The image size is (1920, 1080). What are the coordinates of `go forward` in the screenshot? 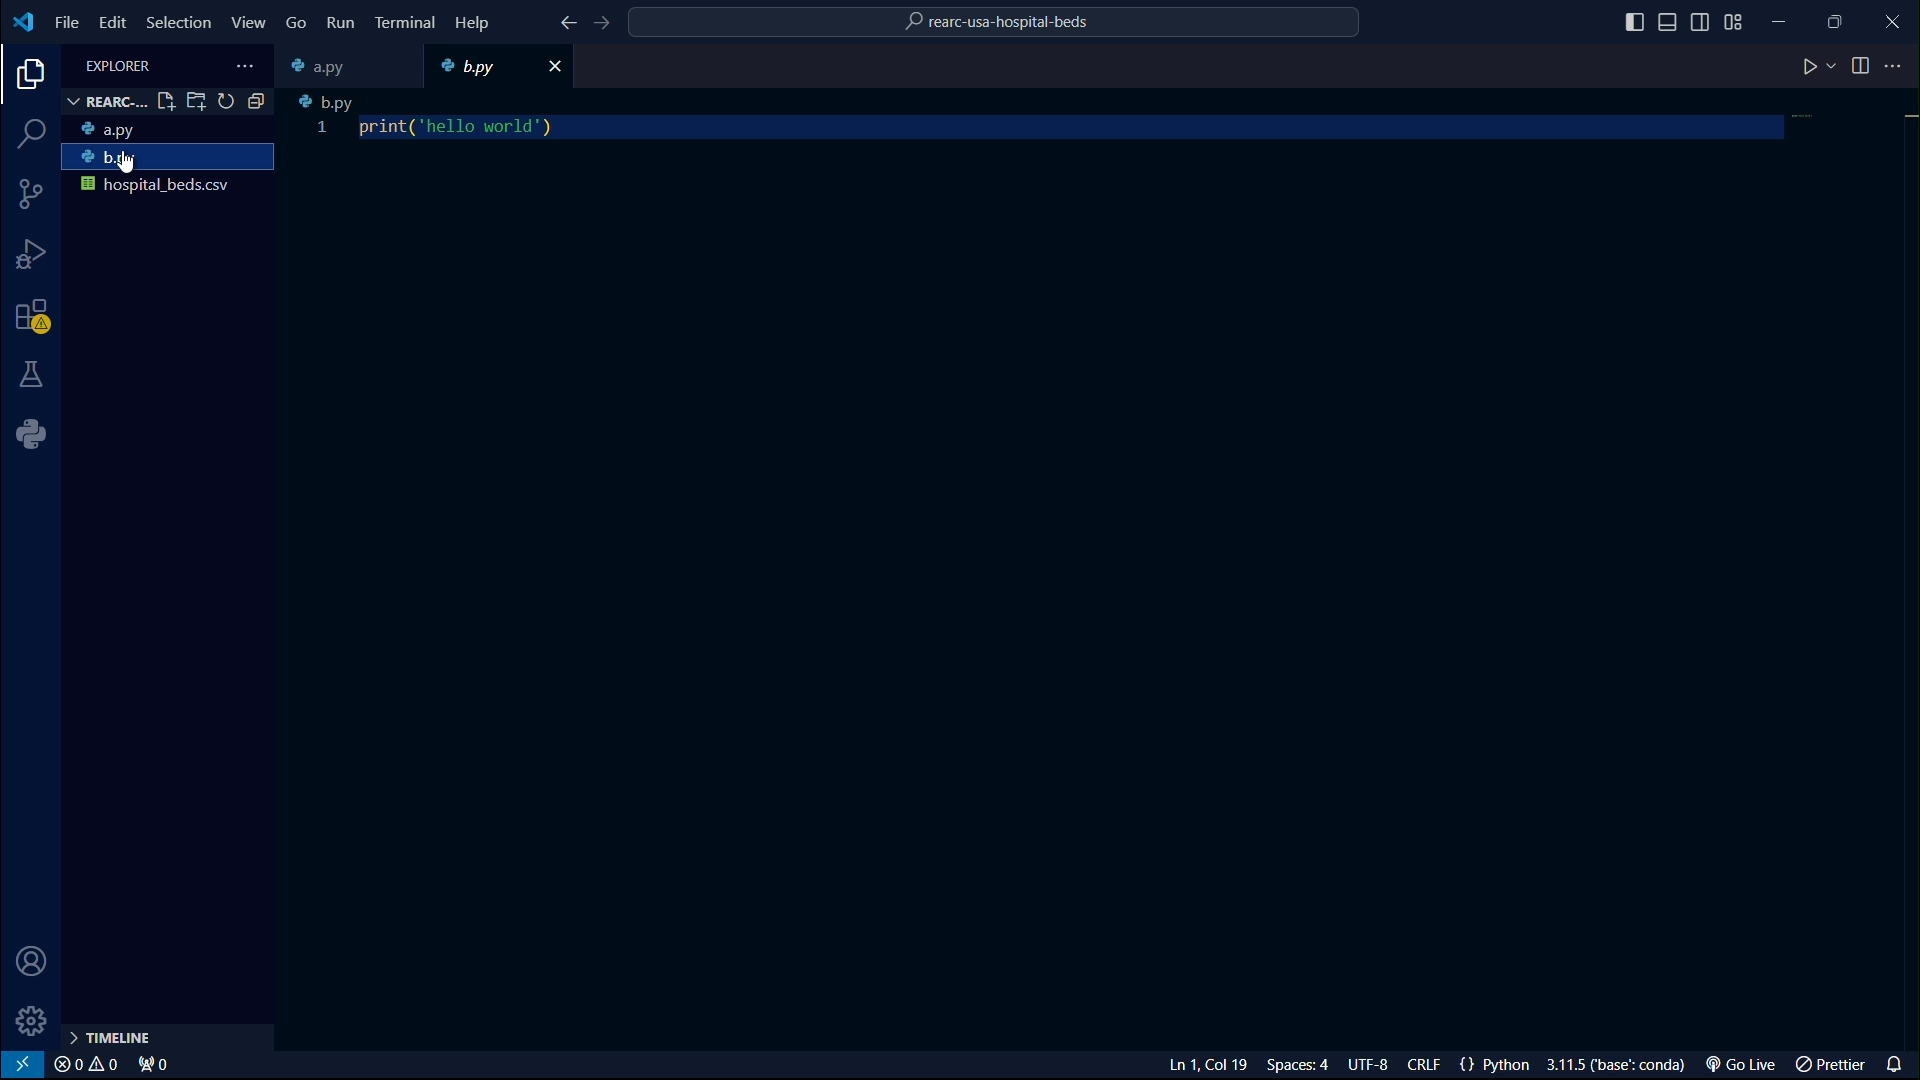 It's located at (608, 25).